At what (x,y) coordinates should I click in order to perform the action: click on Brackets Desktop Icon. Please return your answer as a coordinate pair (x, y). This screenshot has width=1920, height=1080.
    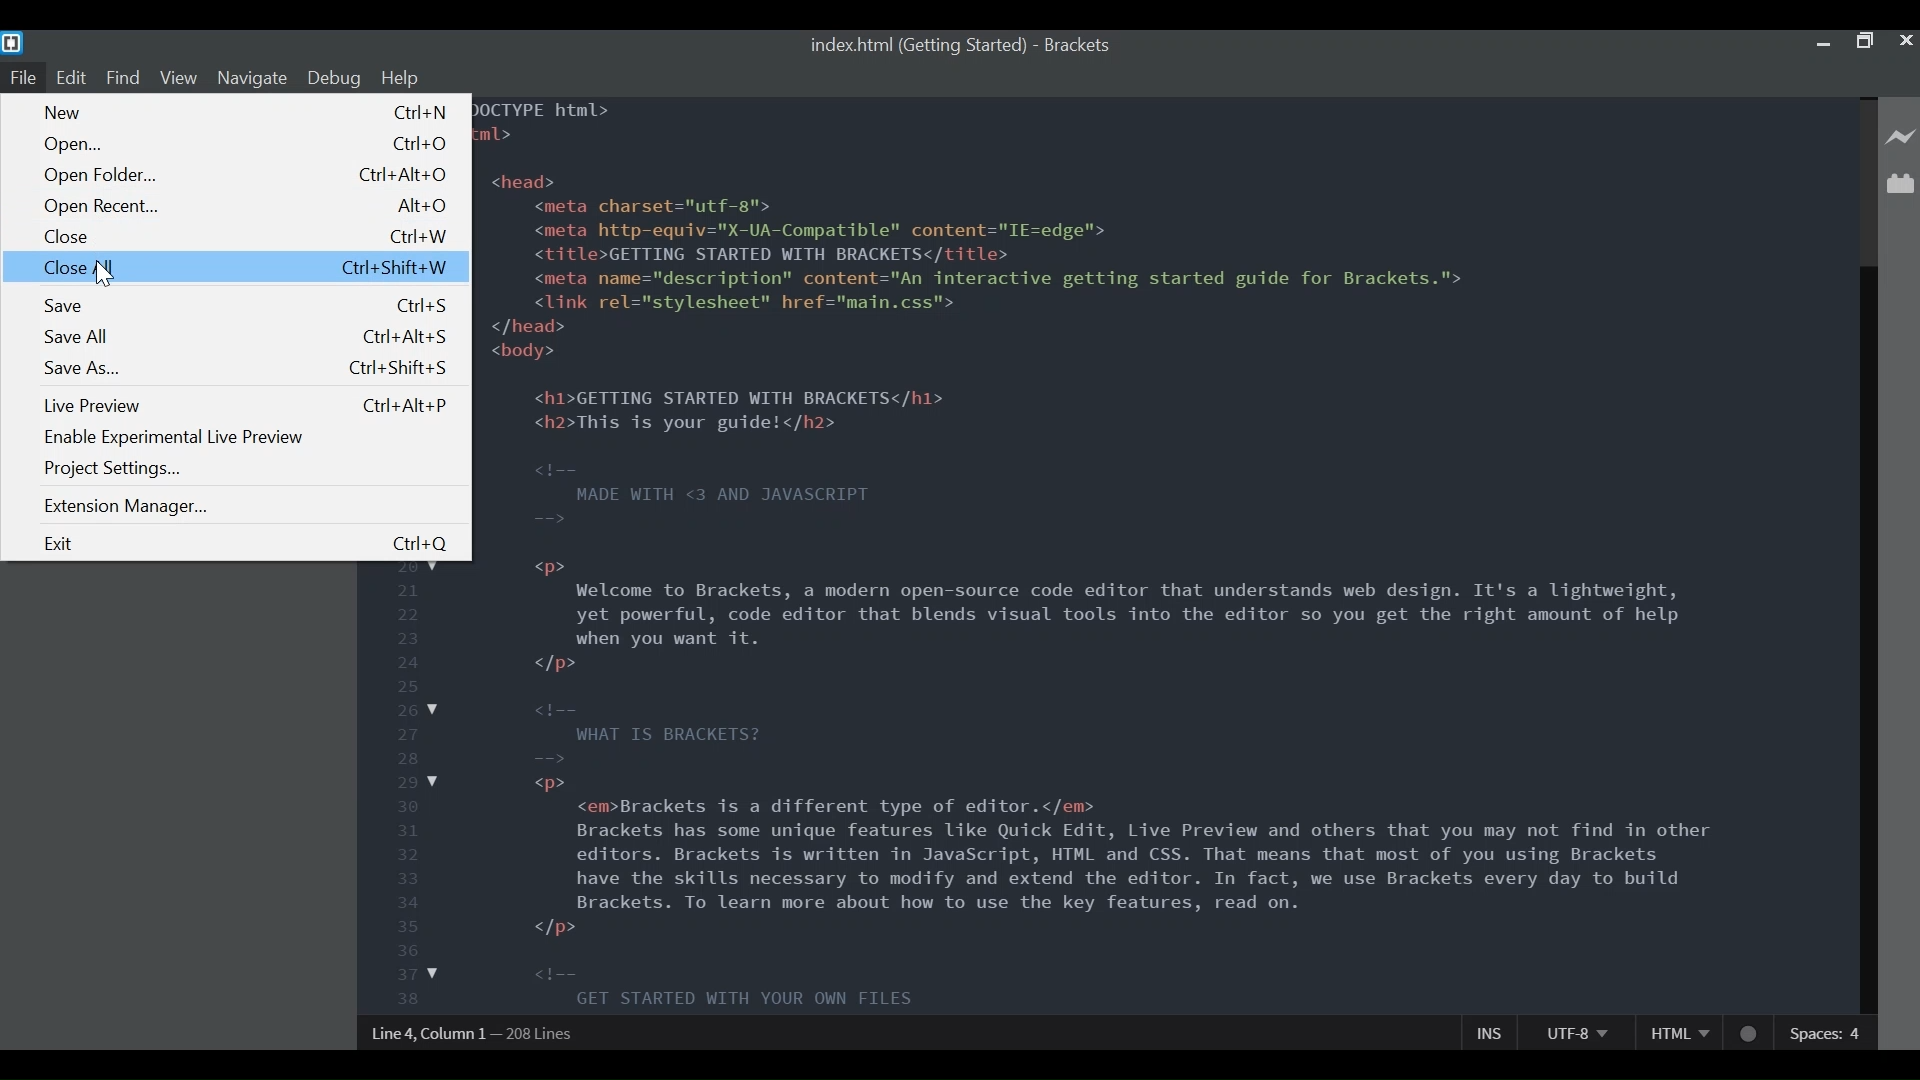
    Looking at the image, I should click on (13, 43).